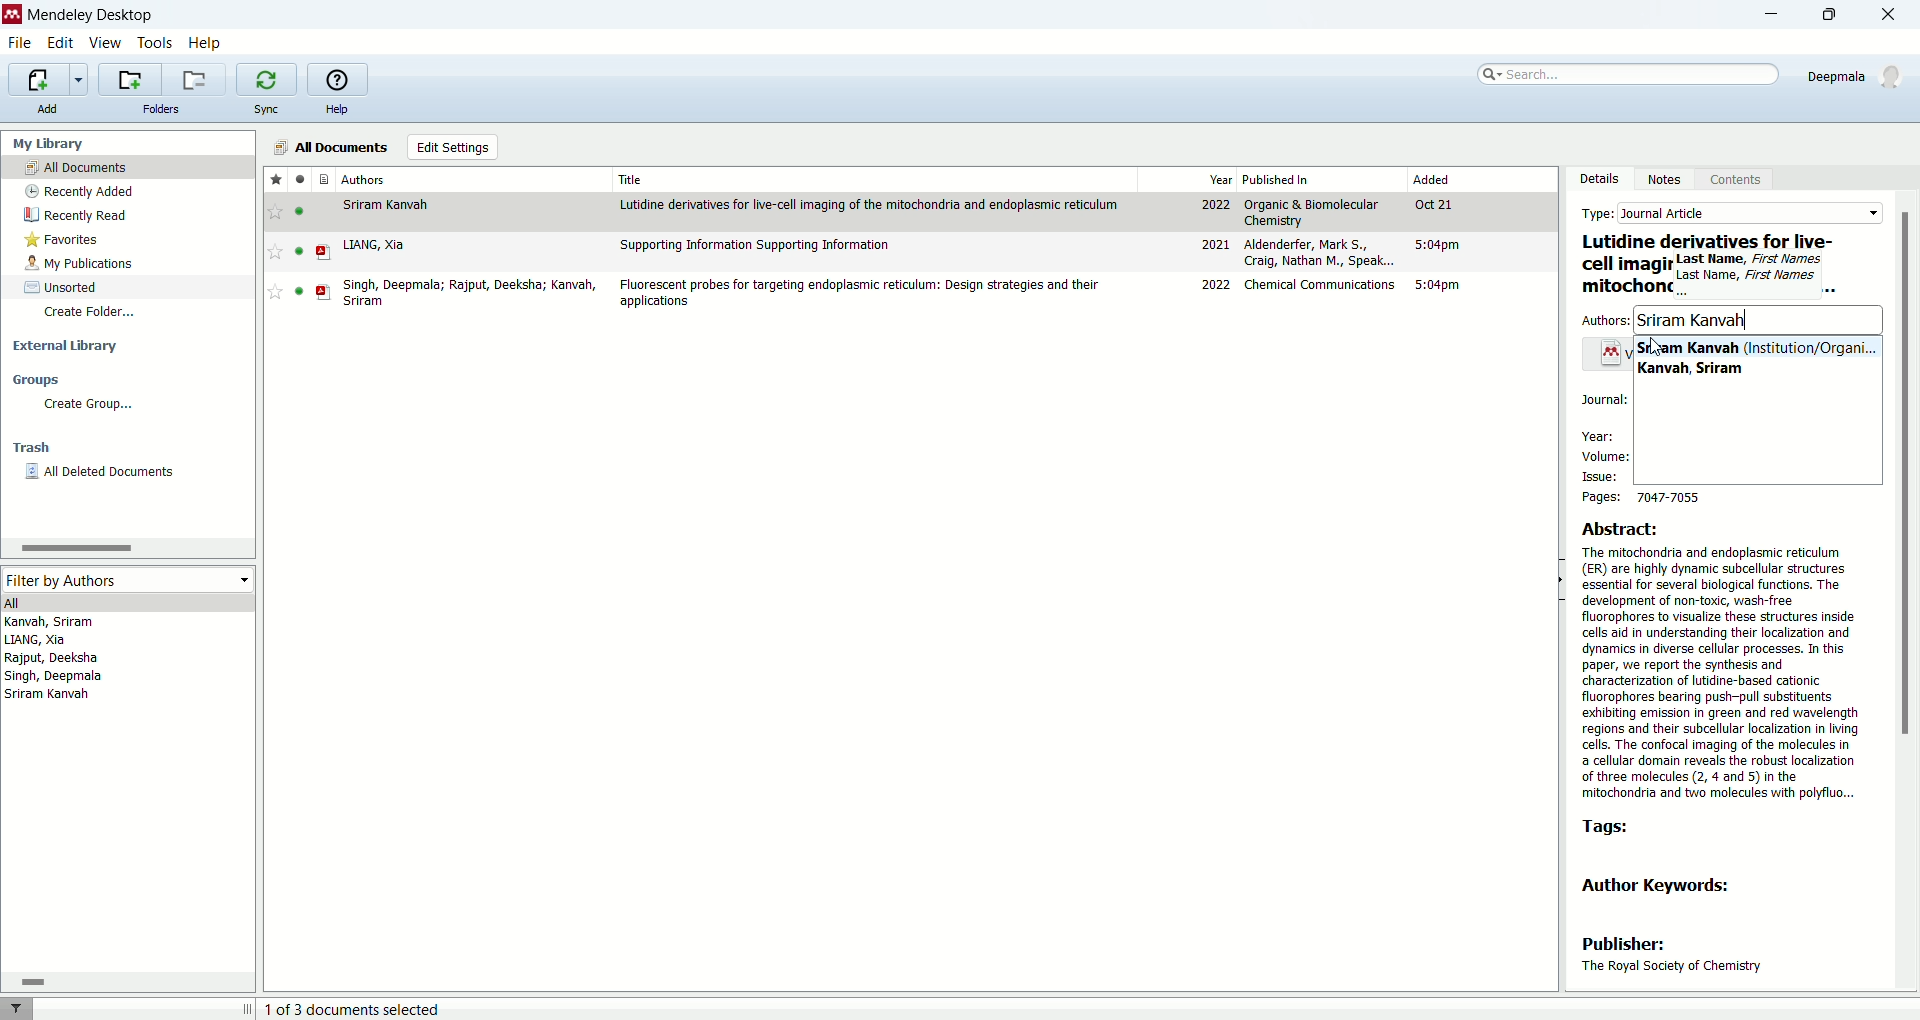 This screenshot has height=1020, width=1920. What do you see at coordinates (1213, 244) in the screenshot?
I see `2021` at bounding box center [1213, 244].